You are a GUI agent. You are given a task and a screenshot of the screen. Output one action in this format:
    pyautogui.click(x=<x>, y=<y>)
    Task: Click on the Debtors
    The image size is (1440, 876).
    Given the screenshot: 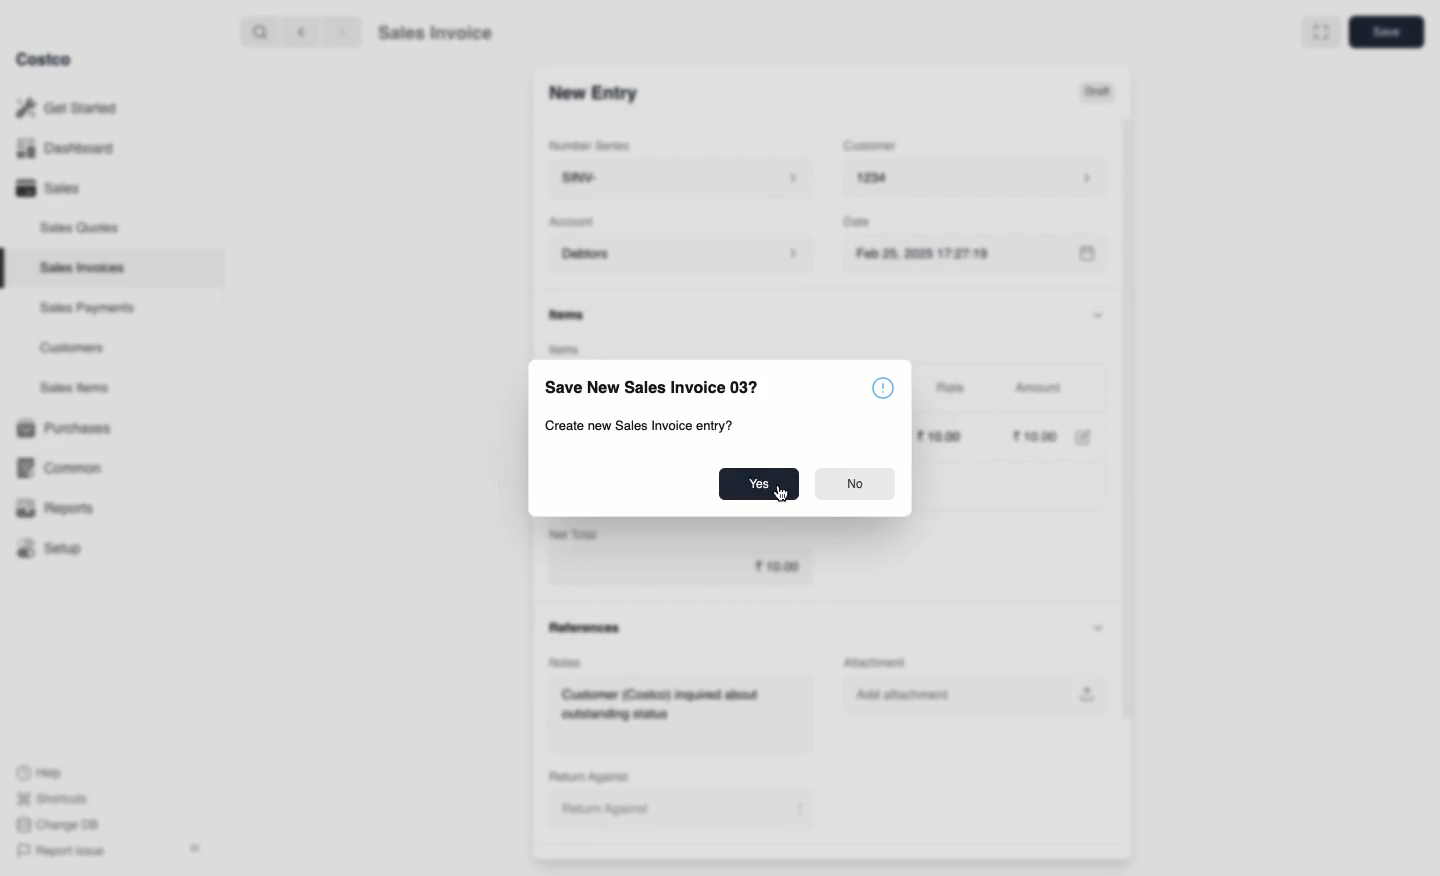 What is the action you would take?
    pyautogui.click(x=681, y=255)
    